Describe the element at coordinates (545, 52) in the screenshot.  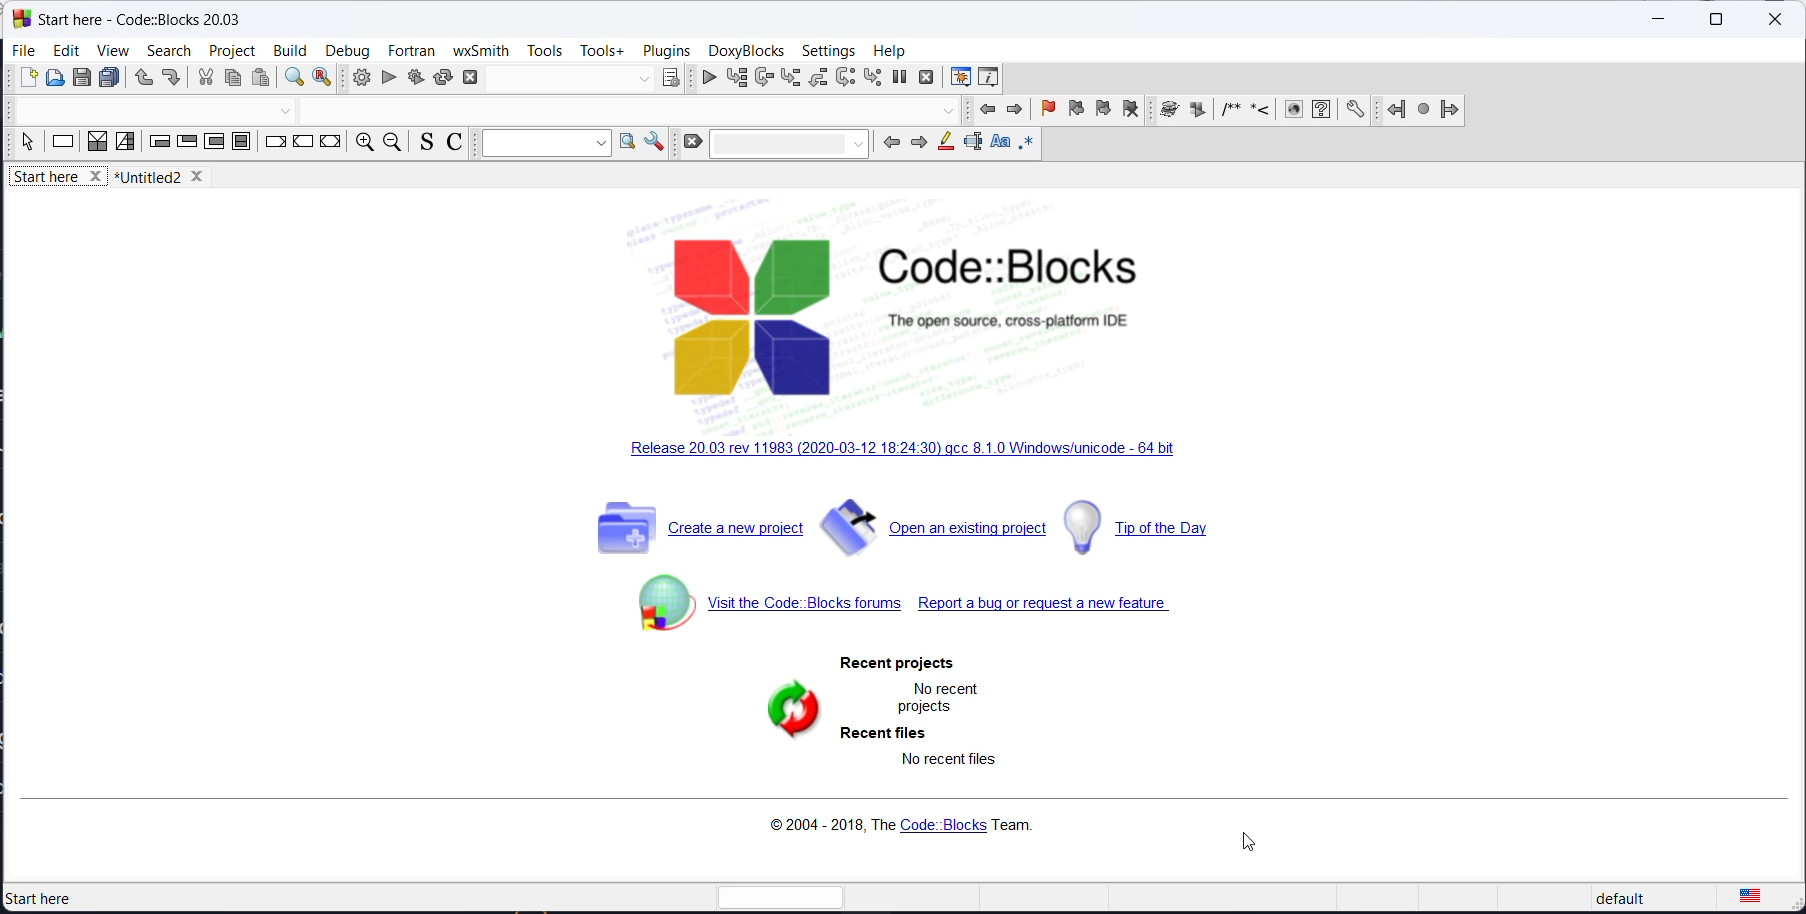
I see `tools` at that location.